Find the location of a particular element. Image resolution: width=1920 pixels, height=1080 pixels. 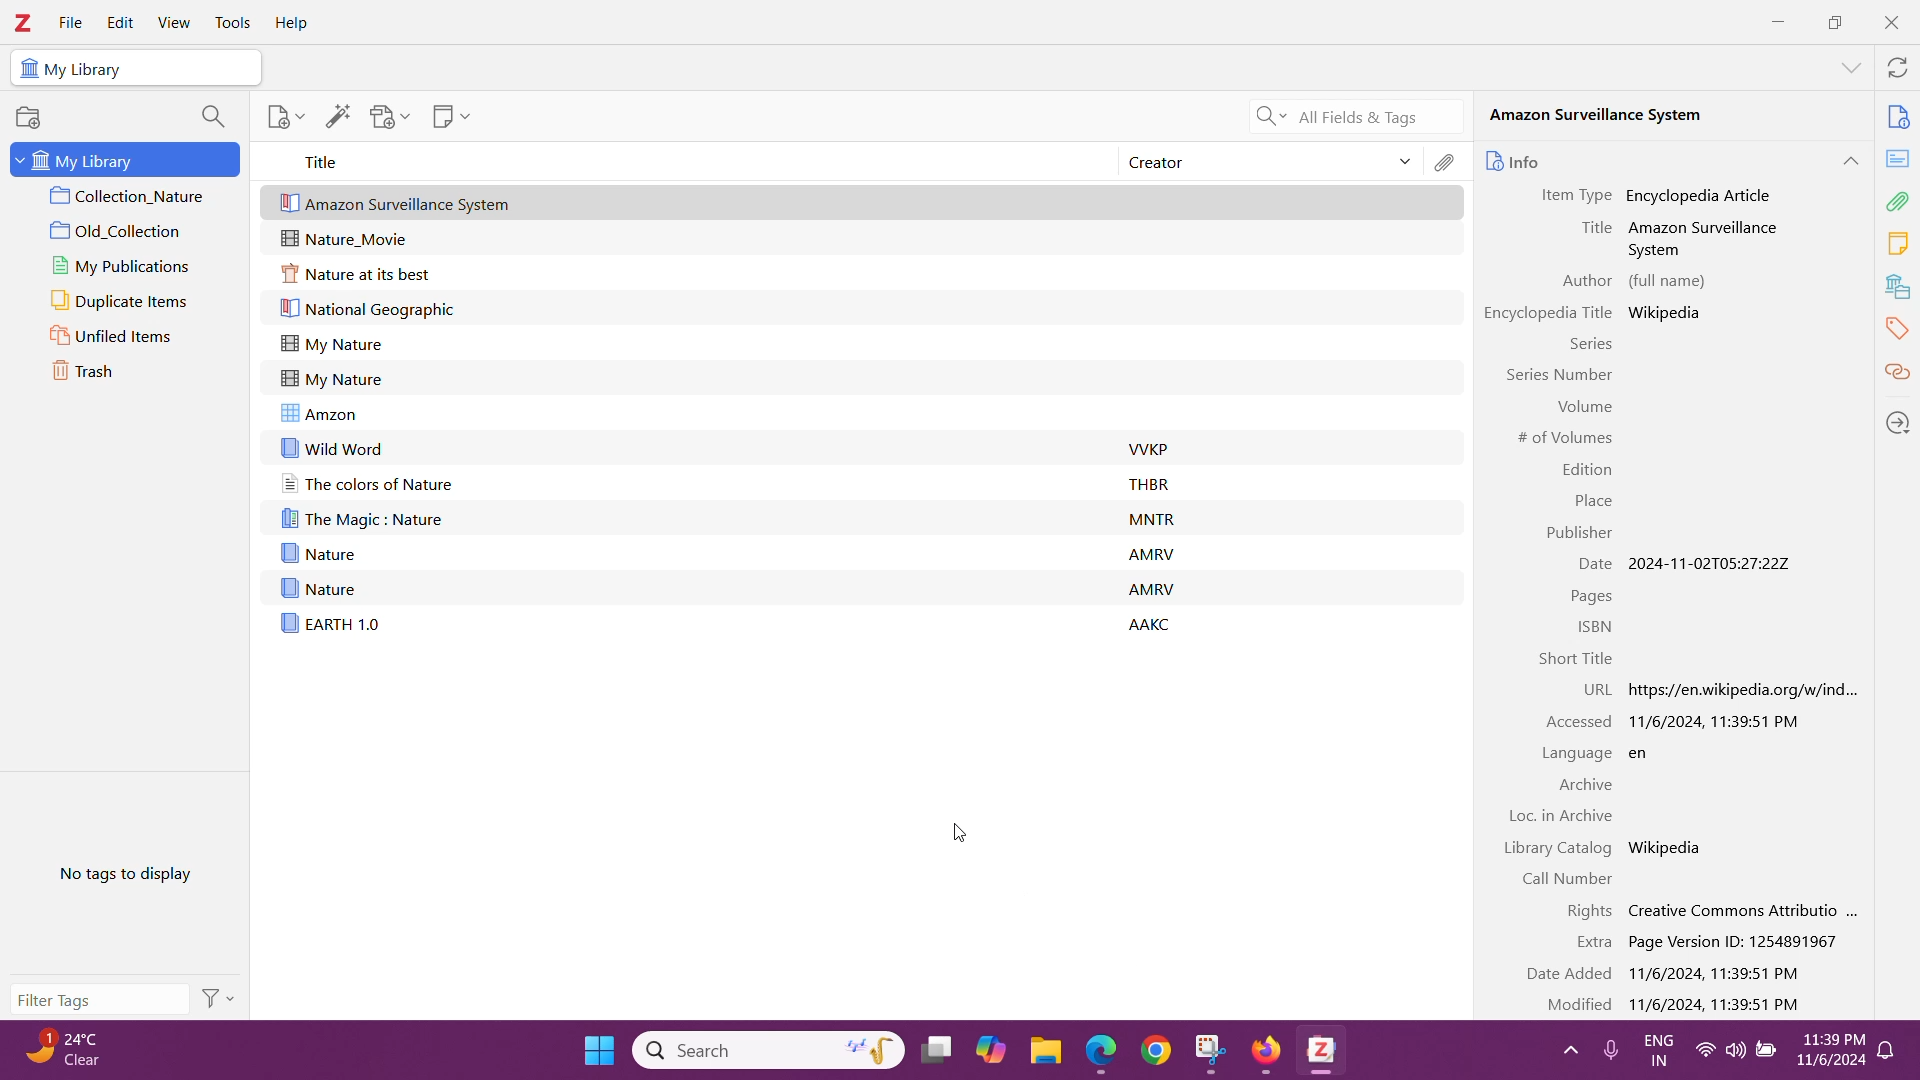

Date Added is located at coordinates (1568, 974).